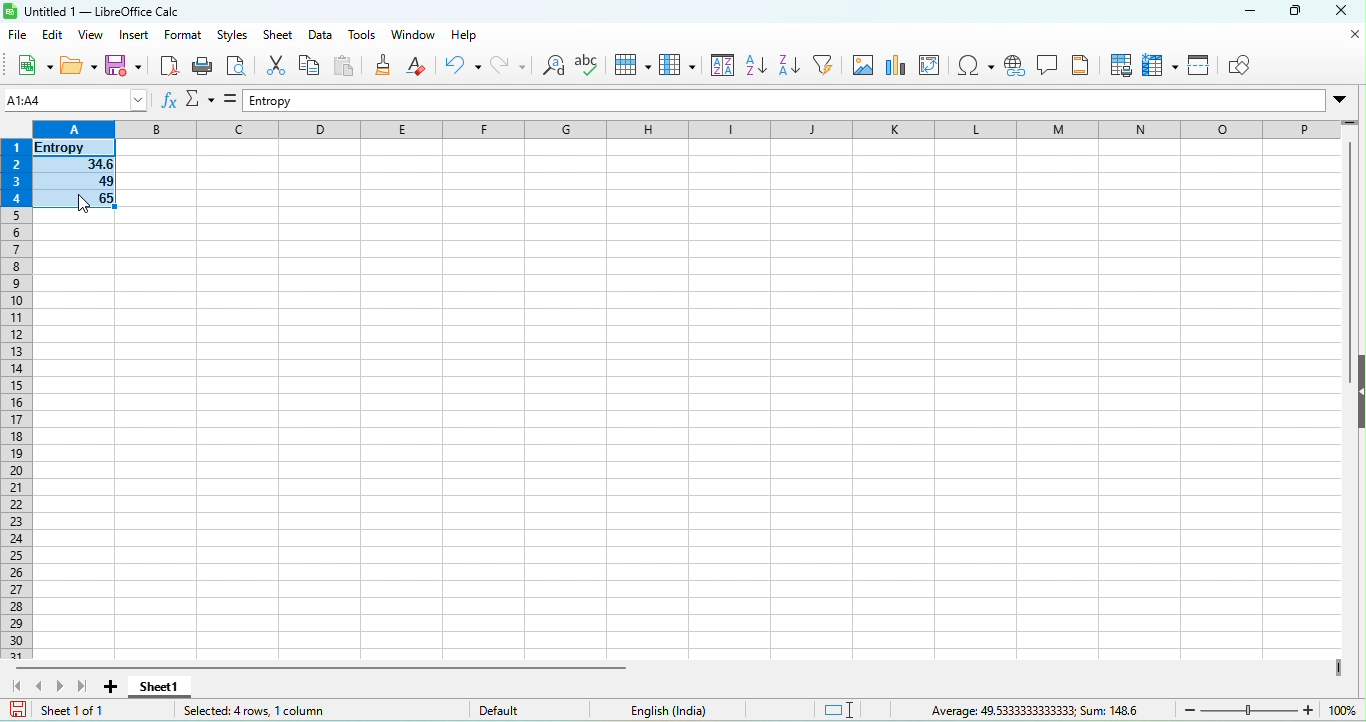 The width and height of the screenshot is (1366, 722). What do you see at coordinates (840, 709) in the screenshot?
I see `standard selection` at bounding box center [840, 709].